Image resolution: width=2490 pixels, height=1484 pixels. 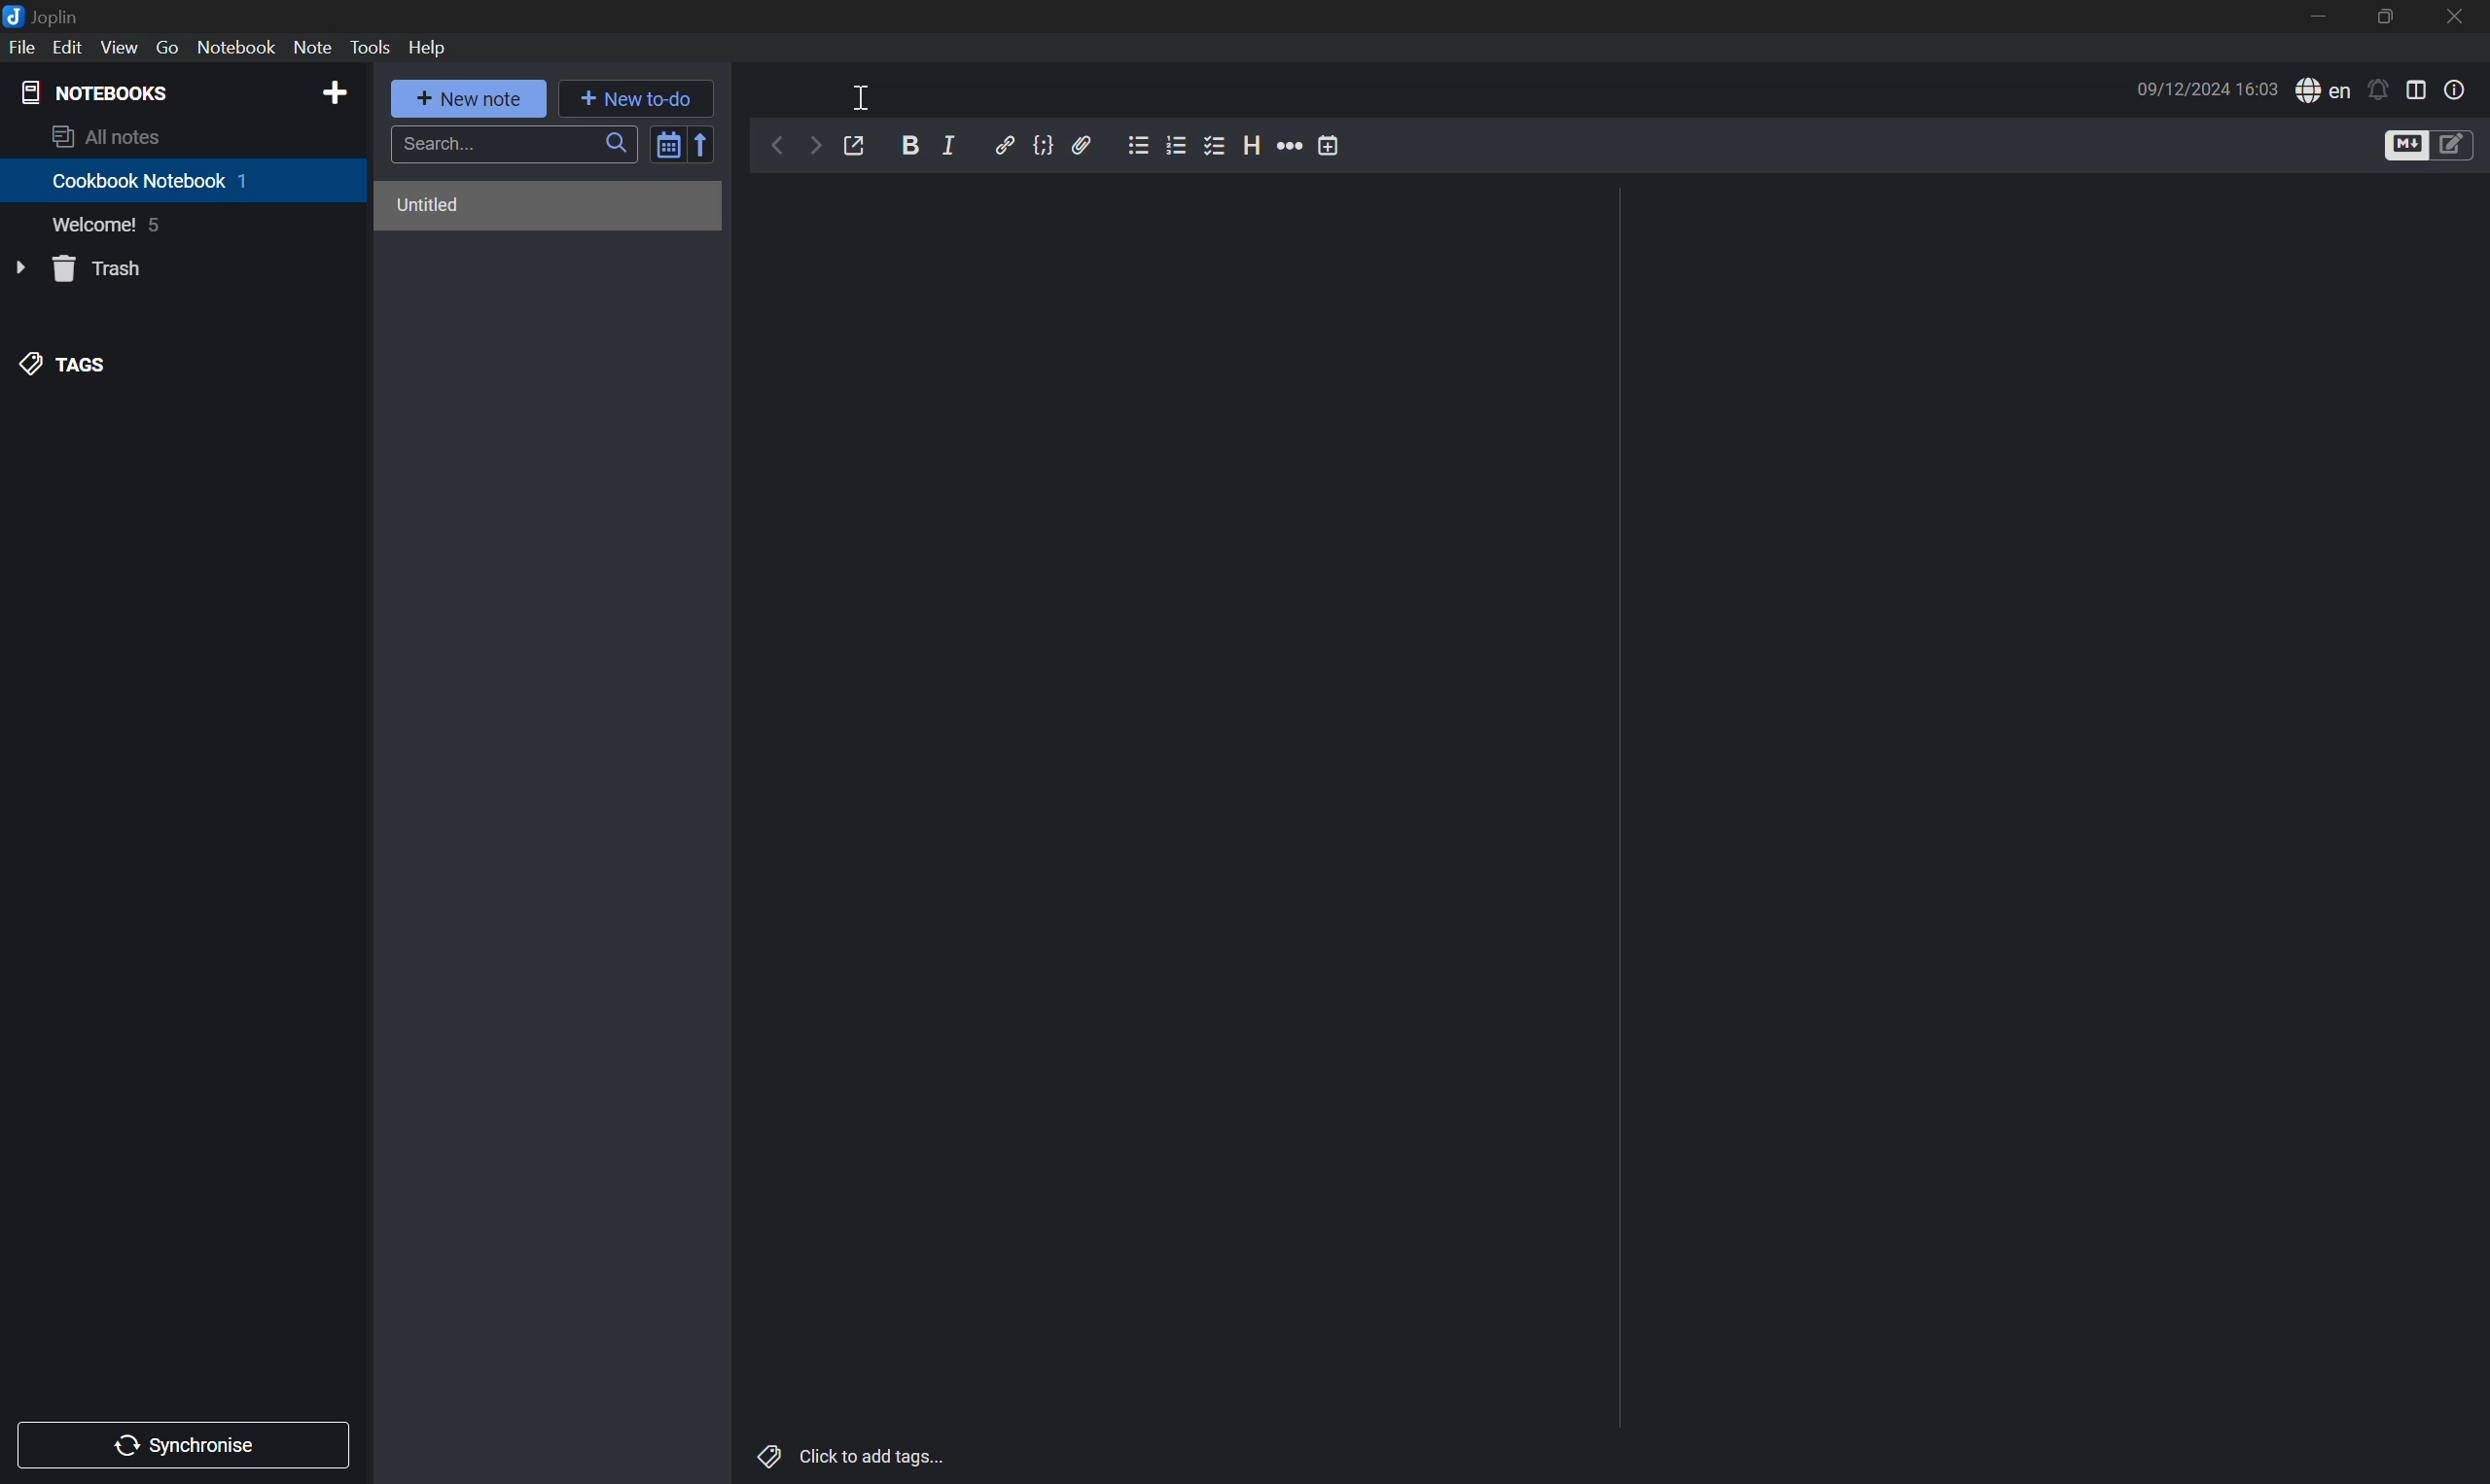 What do you see at coordinates (67, 48) in the screenshot?
I see `Edit` at bounding box center [67, 48].